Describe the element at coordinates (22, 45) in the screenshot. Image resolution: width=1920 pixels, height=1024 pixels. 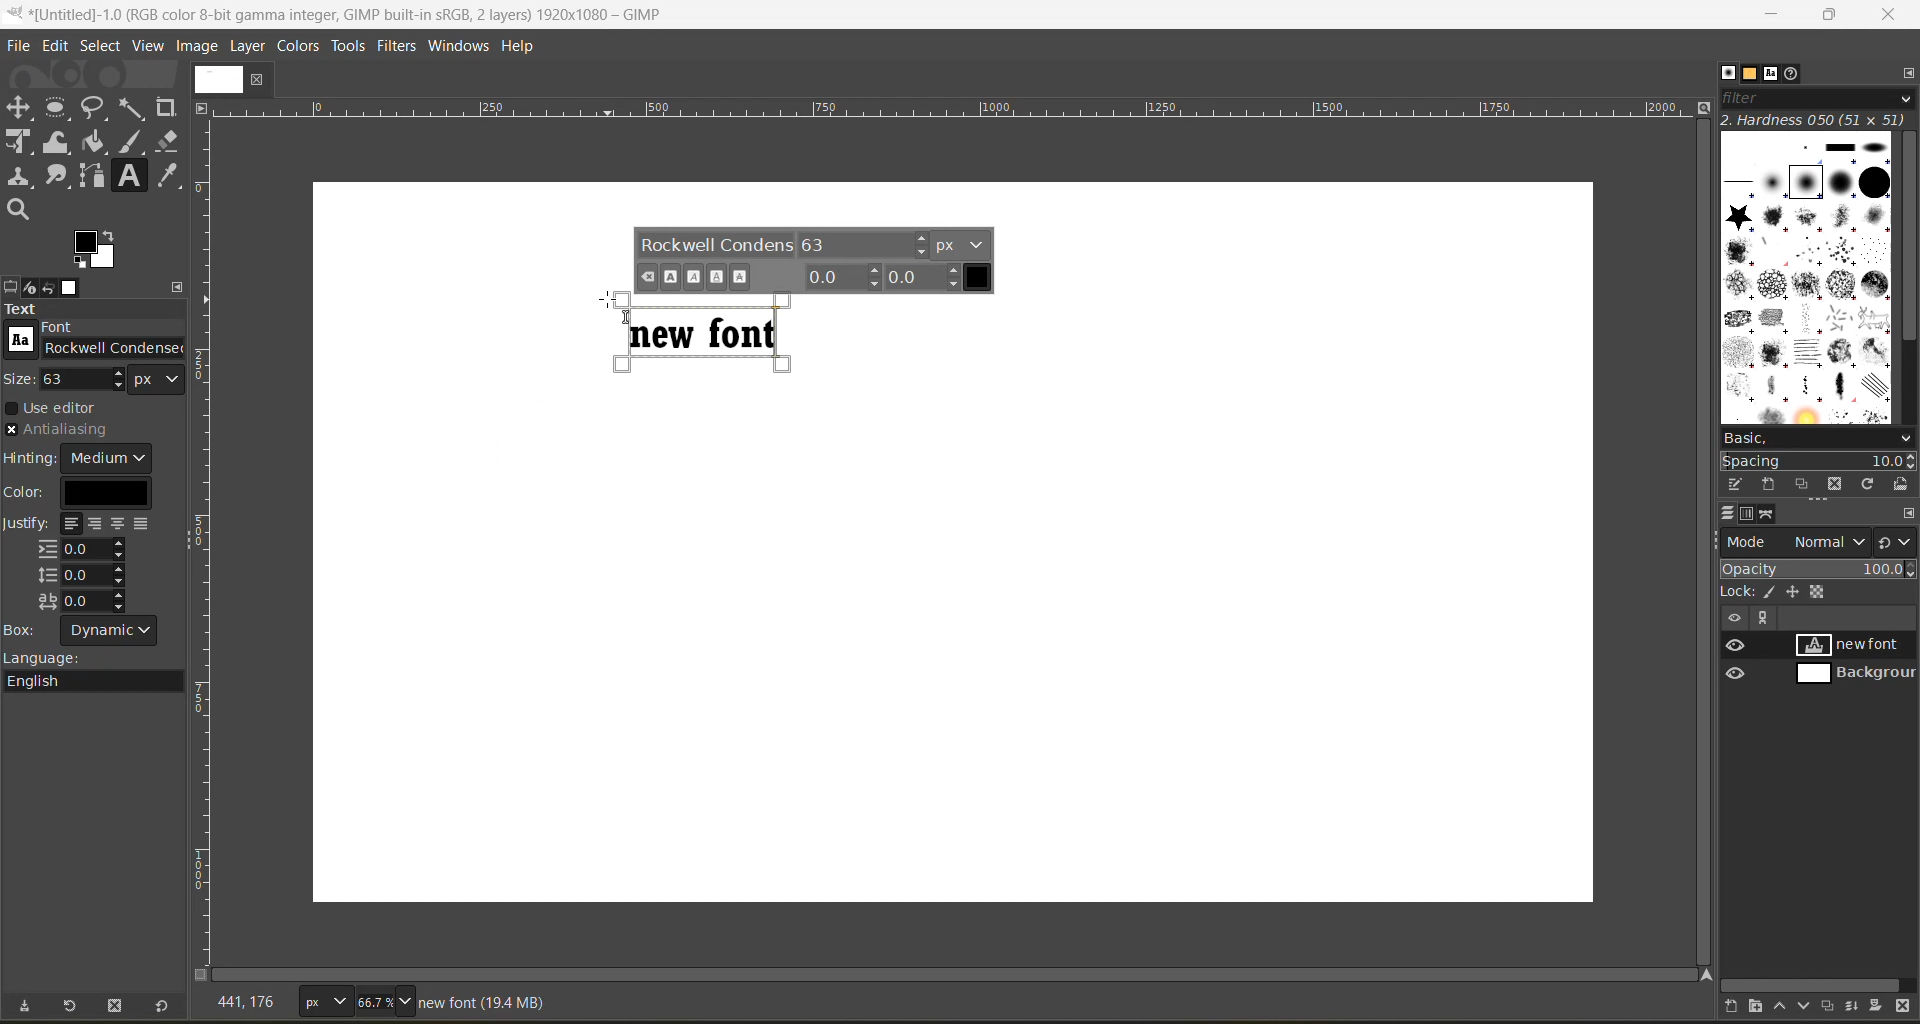
I see `file` at that location.